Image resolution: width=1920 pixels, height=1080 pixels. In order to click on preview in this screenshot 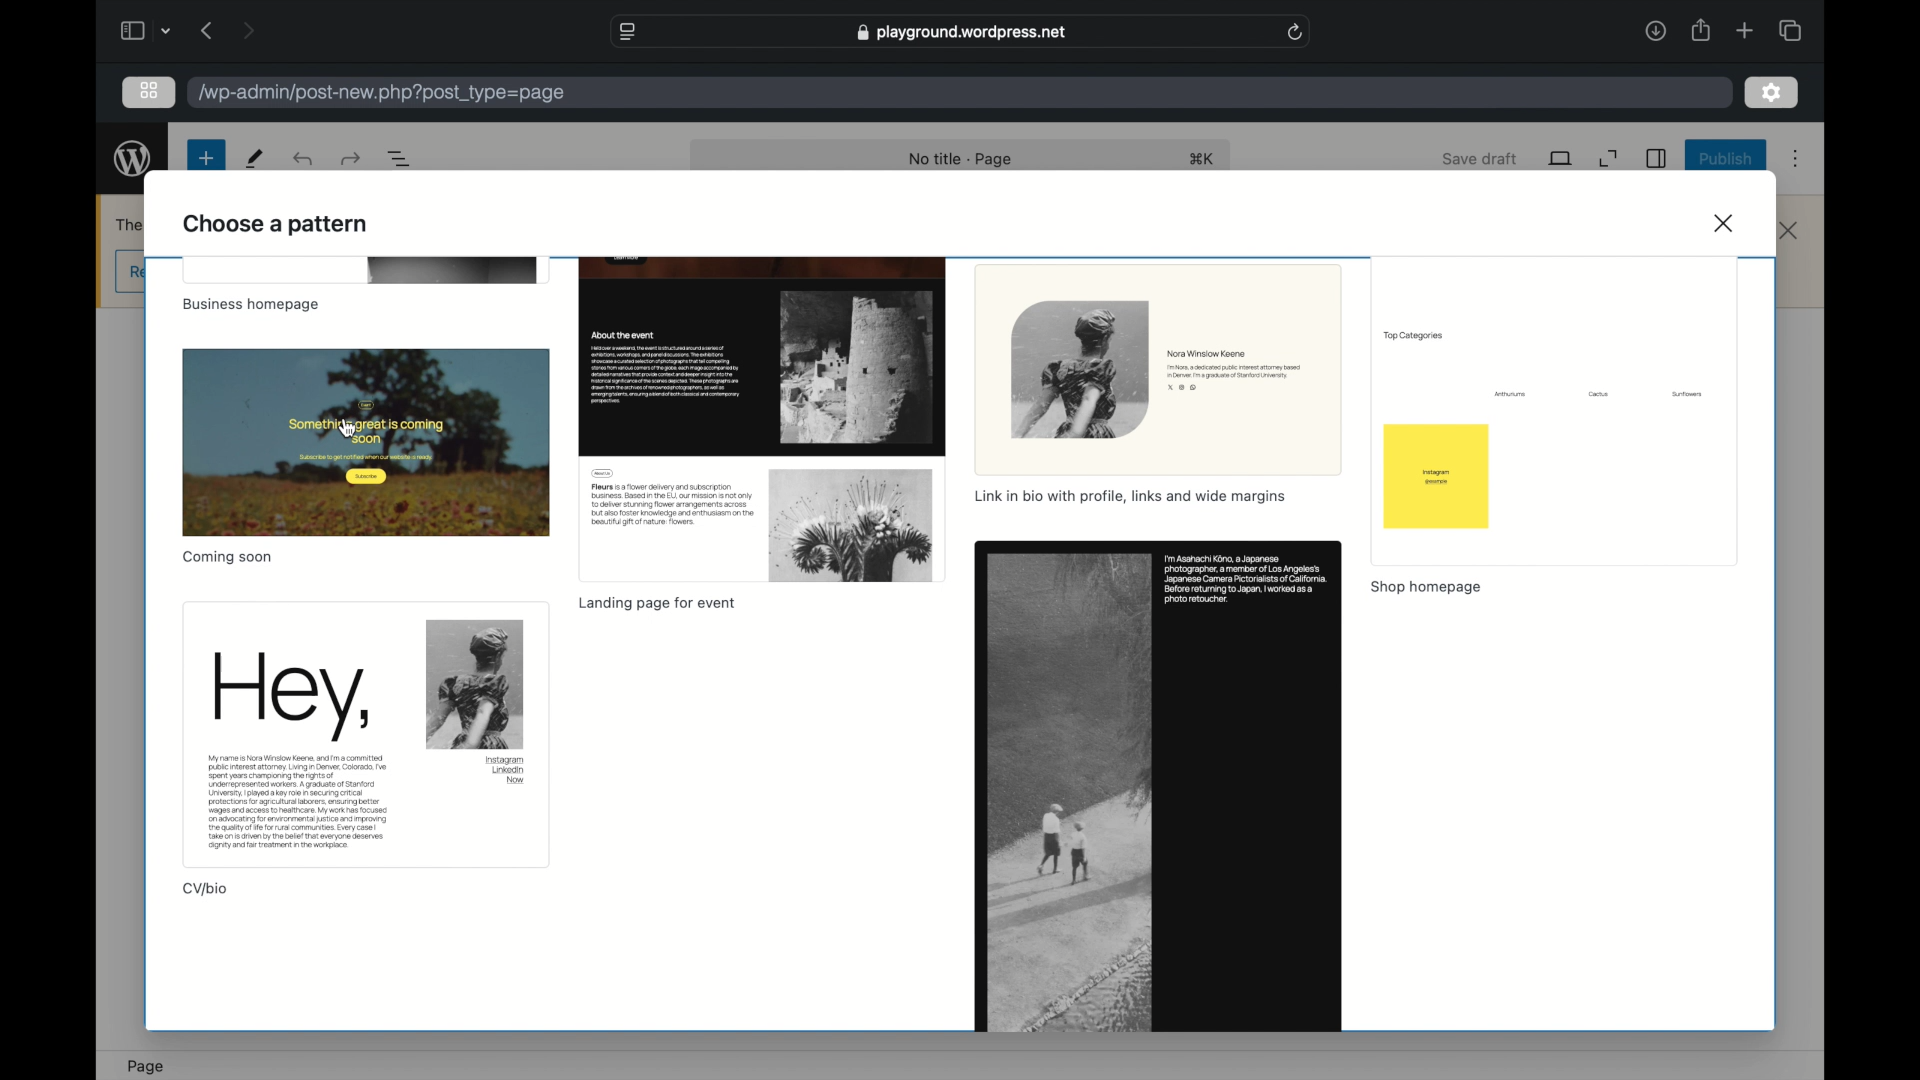, I will do `click(364, 271)`.